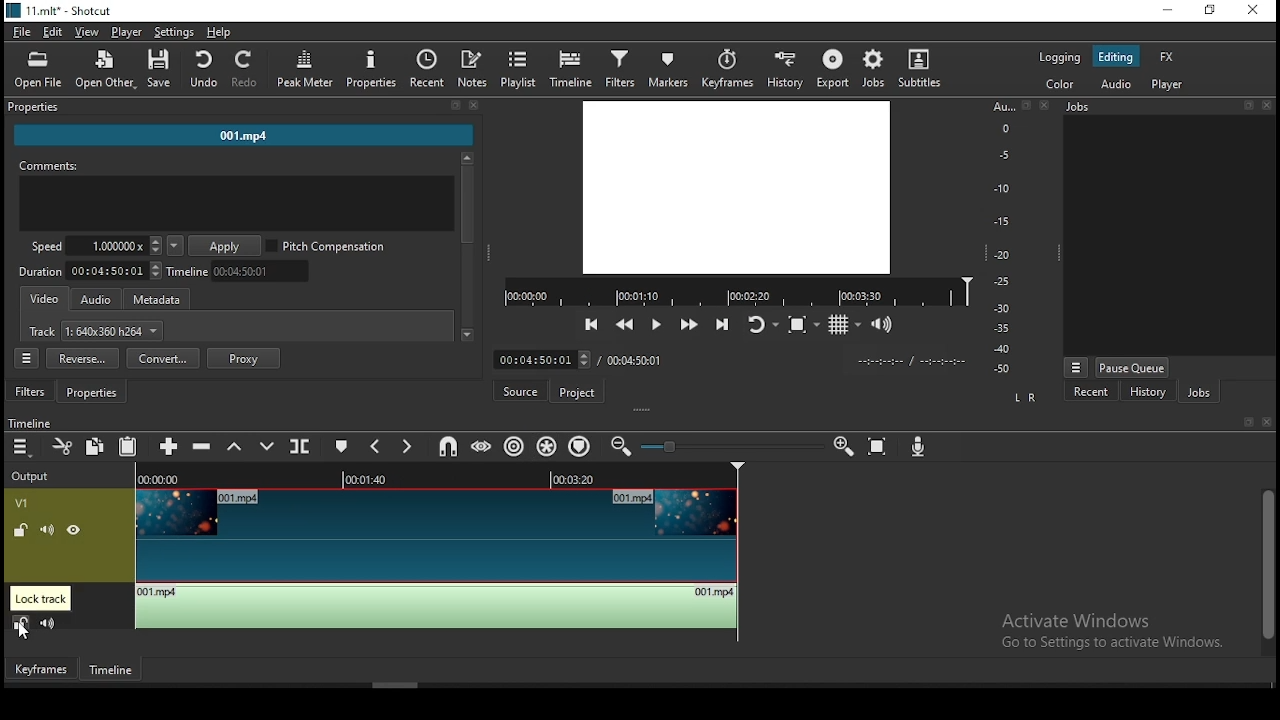  I want to click on lock track, so click(42, 598).